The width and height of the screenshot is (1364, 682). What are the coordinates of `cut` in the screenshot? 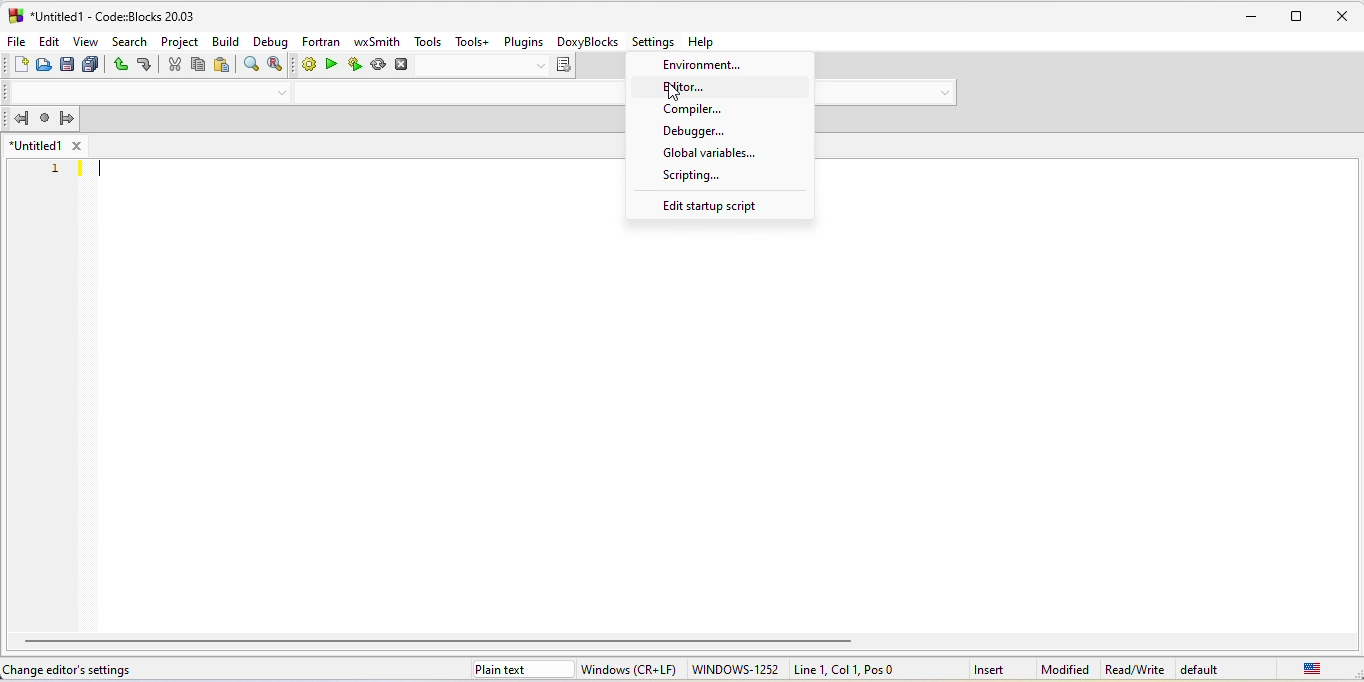 It's located at (174, 64).